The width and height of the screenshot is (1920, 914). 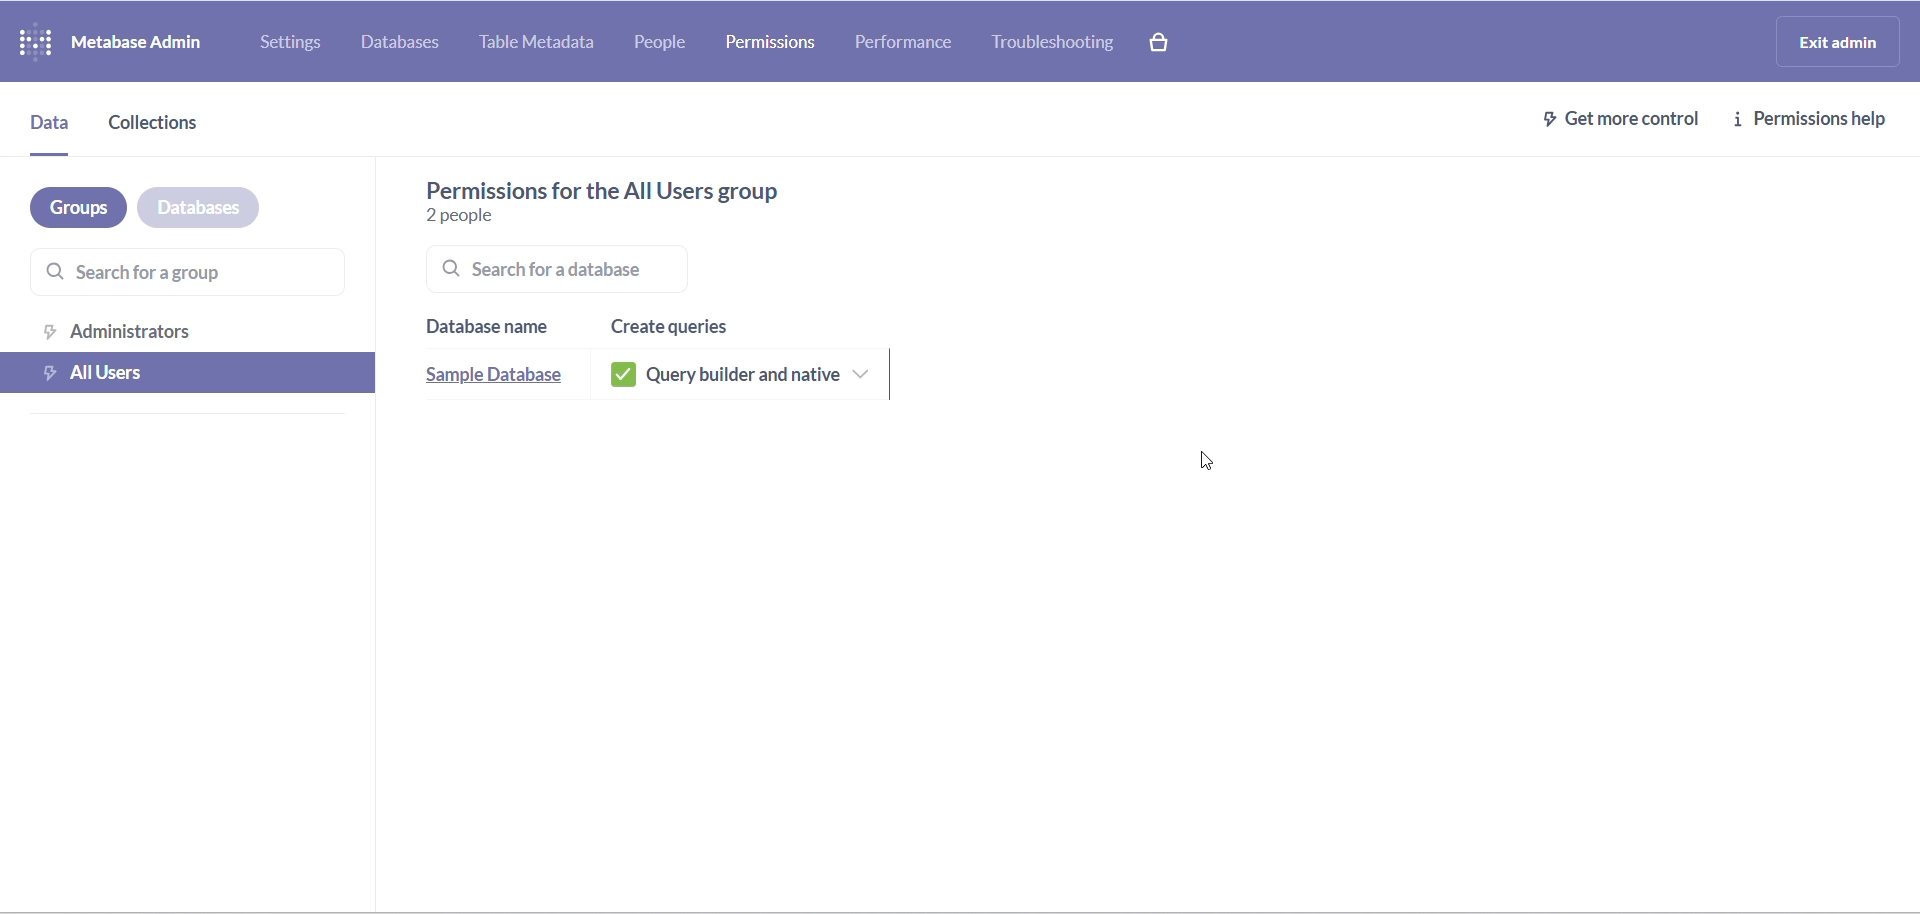 What do you see at coordinates (905, 40) in the screenshot?
I see `performance` at bounding box center [905, 40].